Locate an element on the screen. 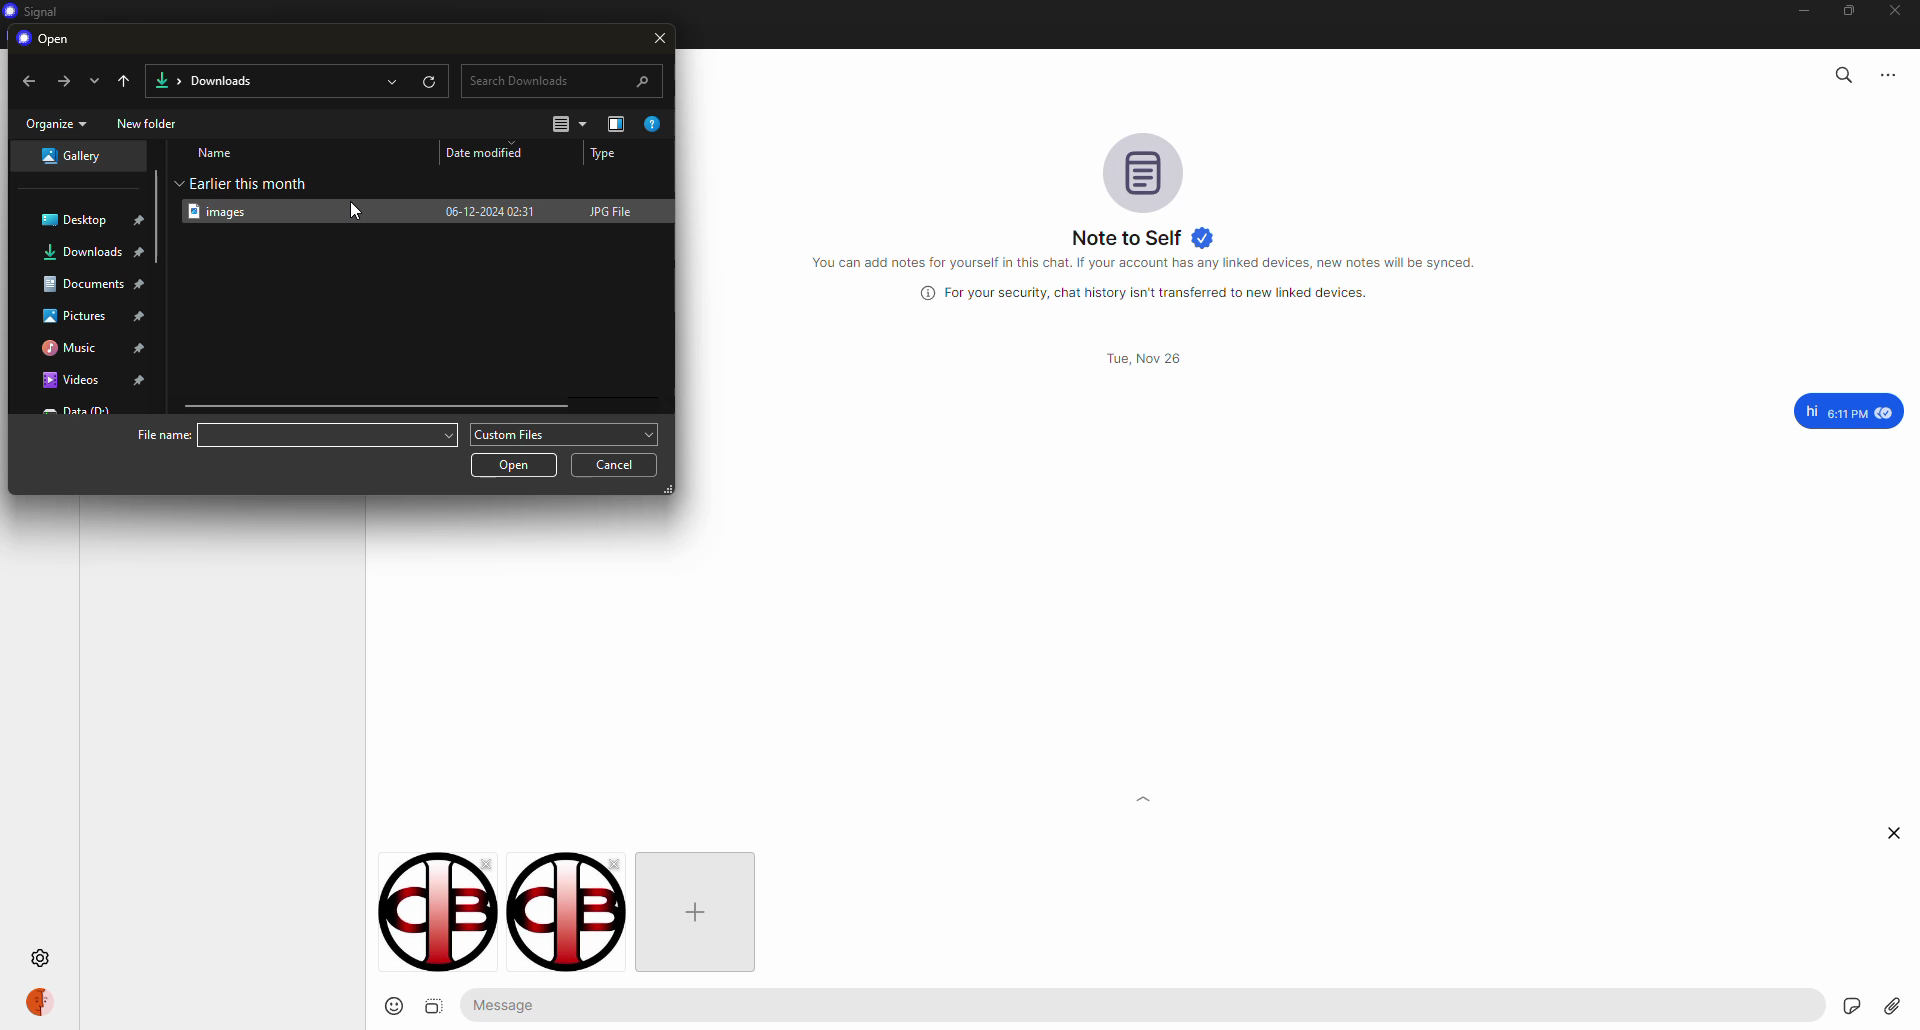 The image size is (1920, 1030). date is located at coordinates (490, 209).